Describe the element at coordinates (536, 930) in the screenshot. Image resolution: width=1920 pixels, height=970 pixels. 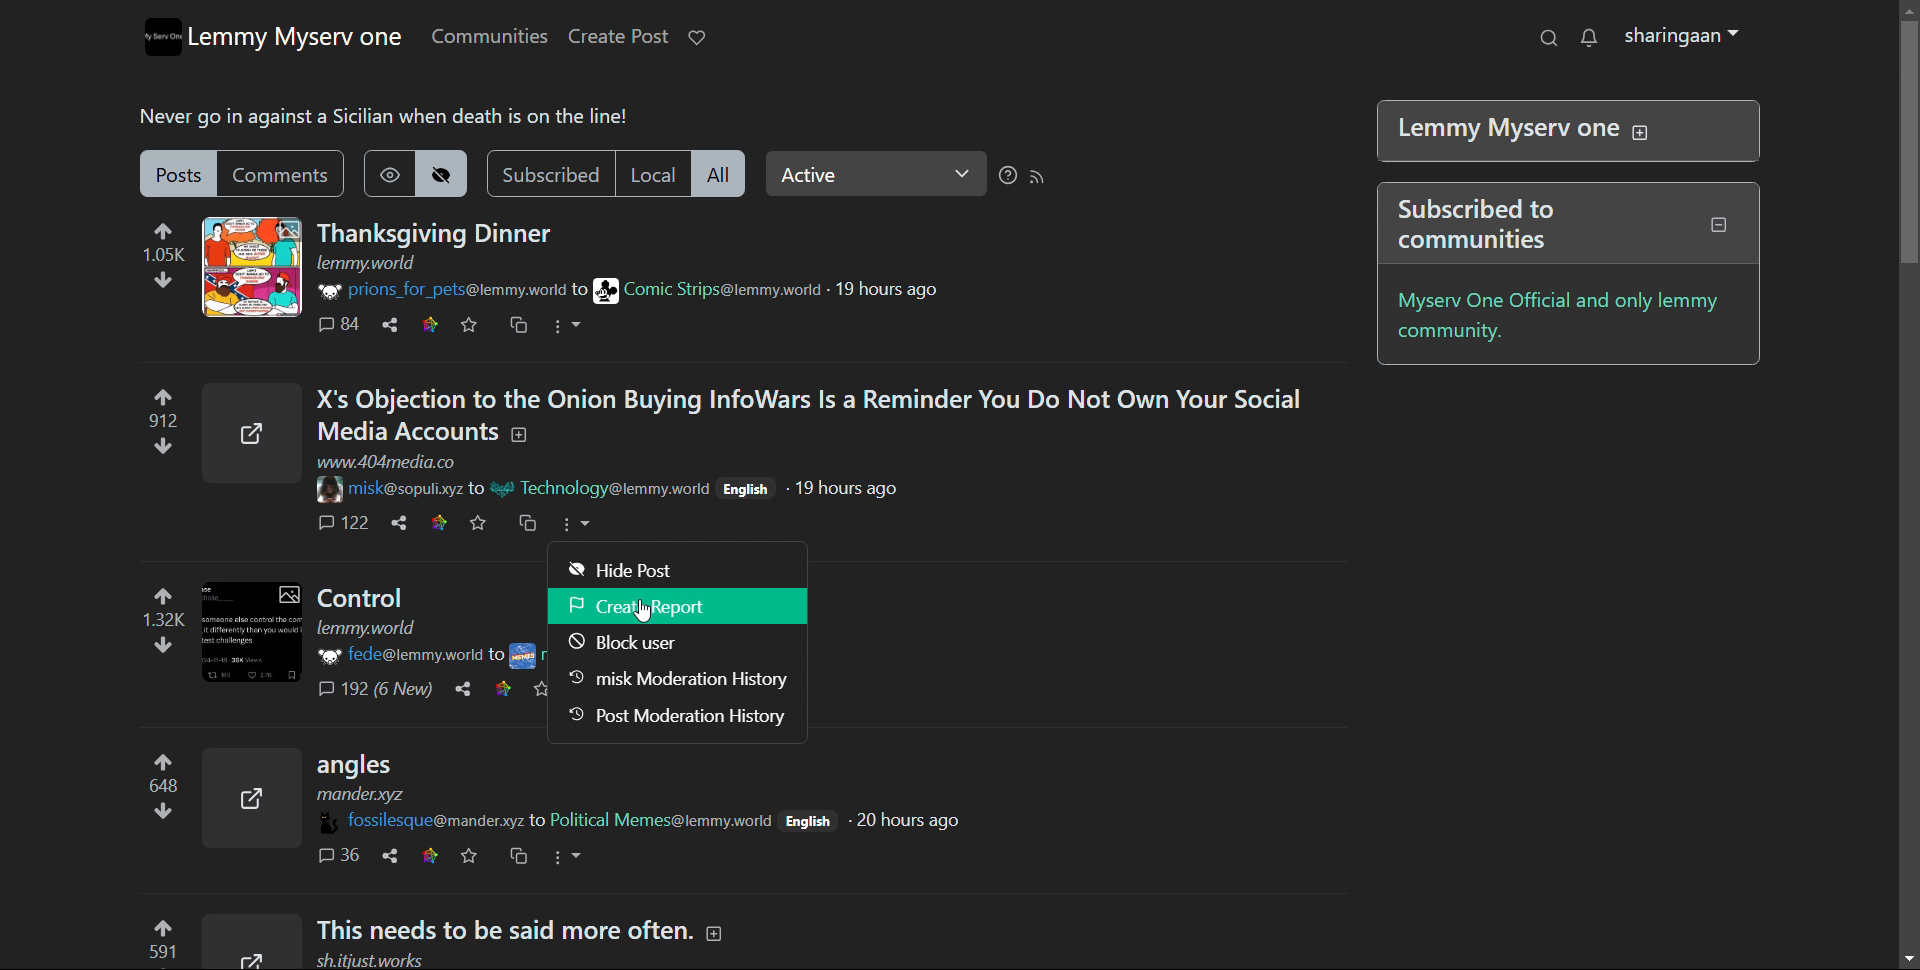
I see `Post on "This needs to be said more often."` at that location.